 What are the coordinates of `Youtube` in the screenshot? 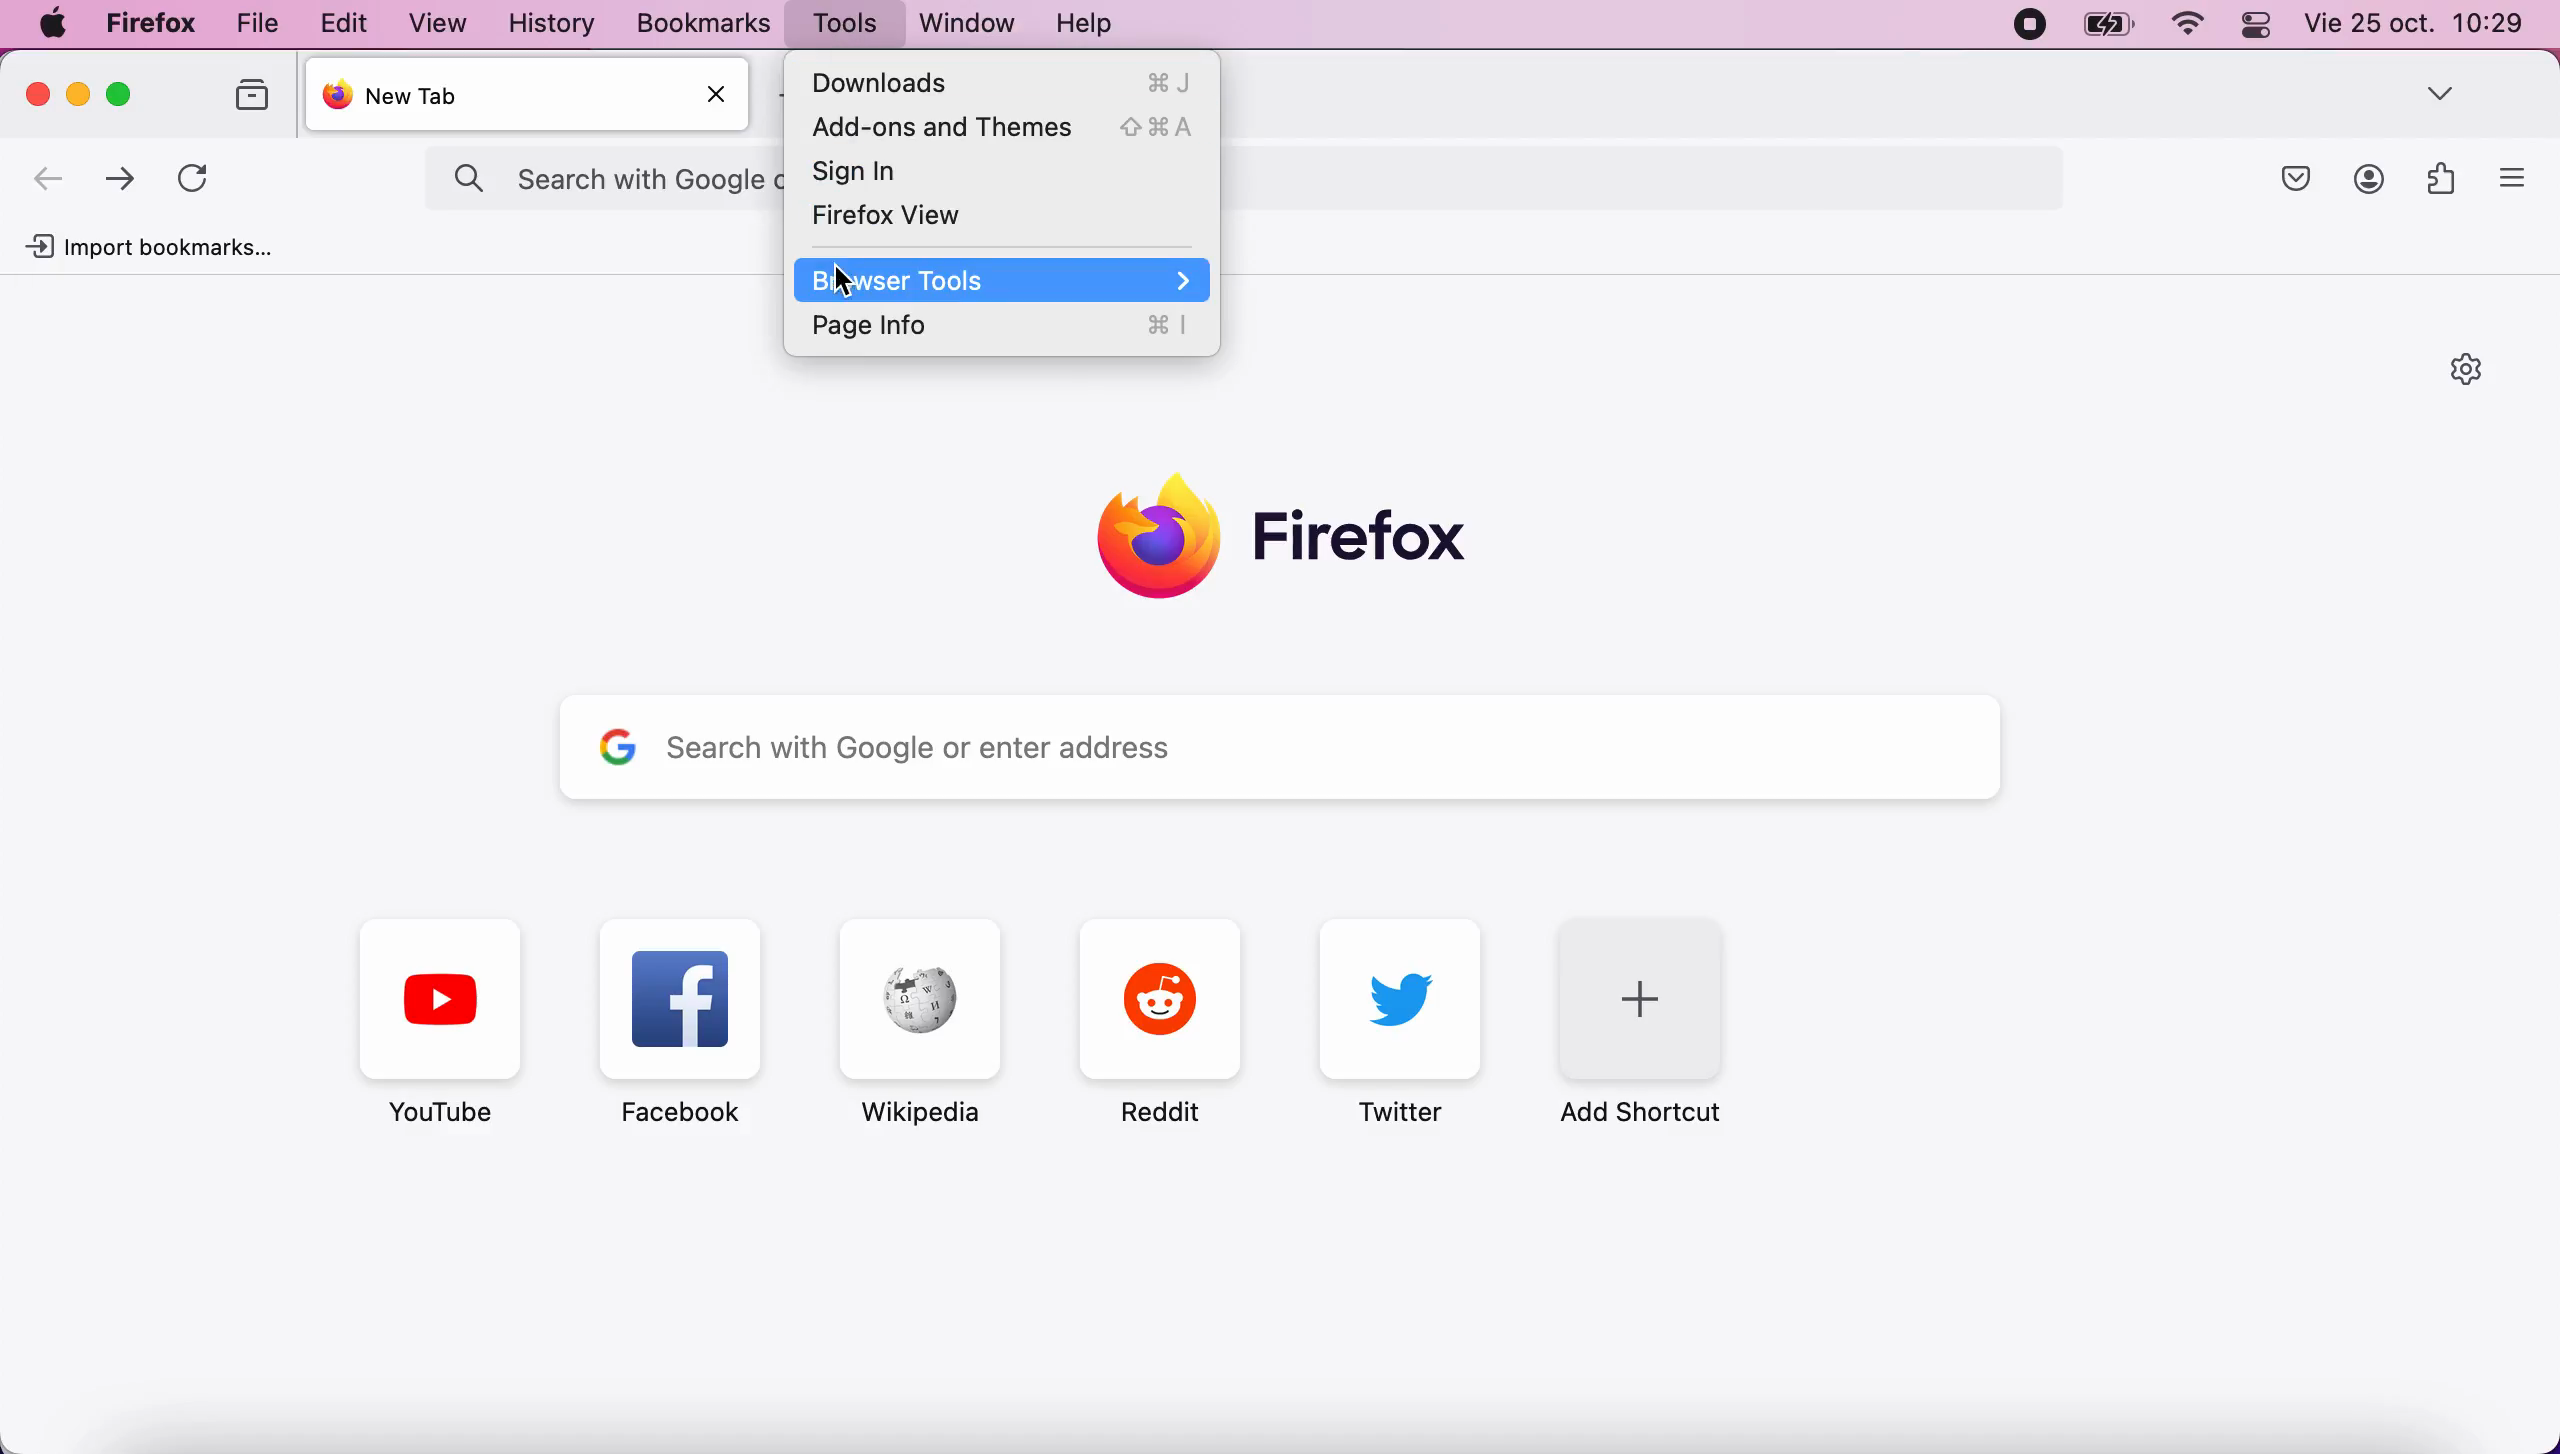 It's located at (440, 1022).